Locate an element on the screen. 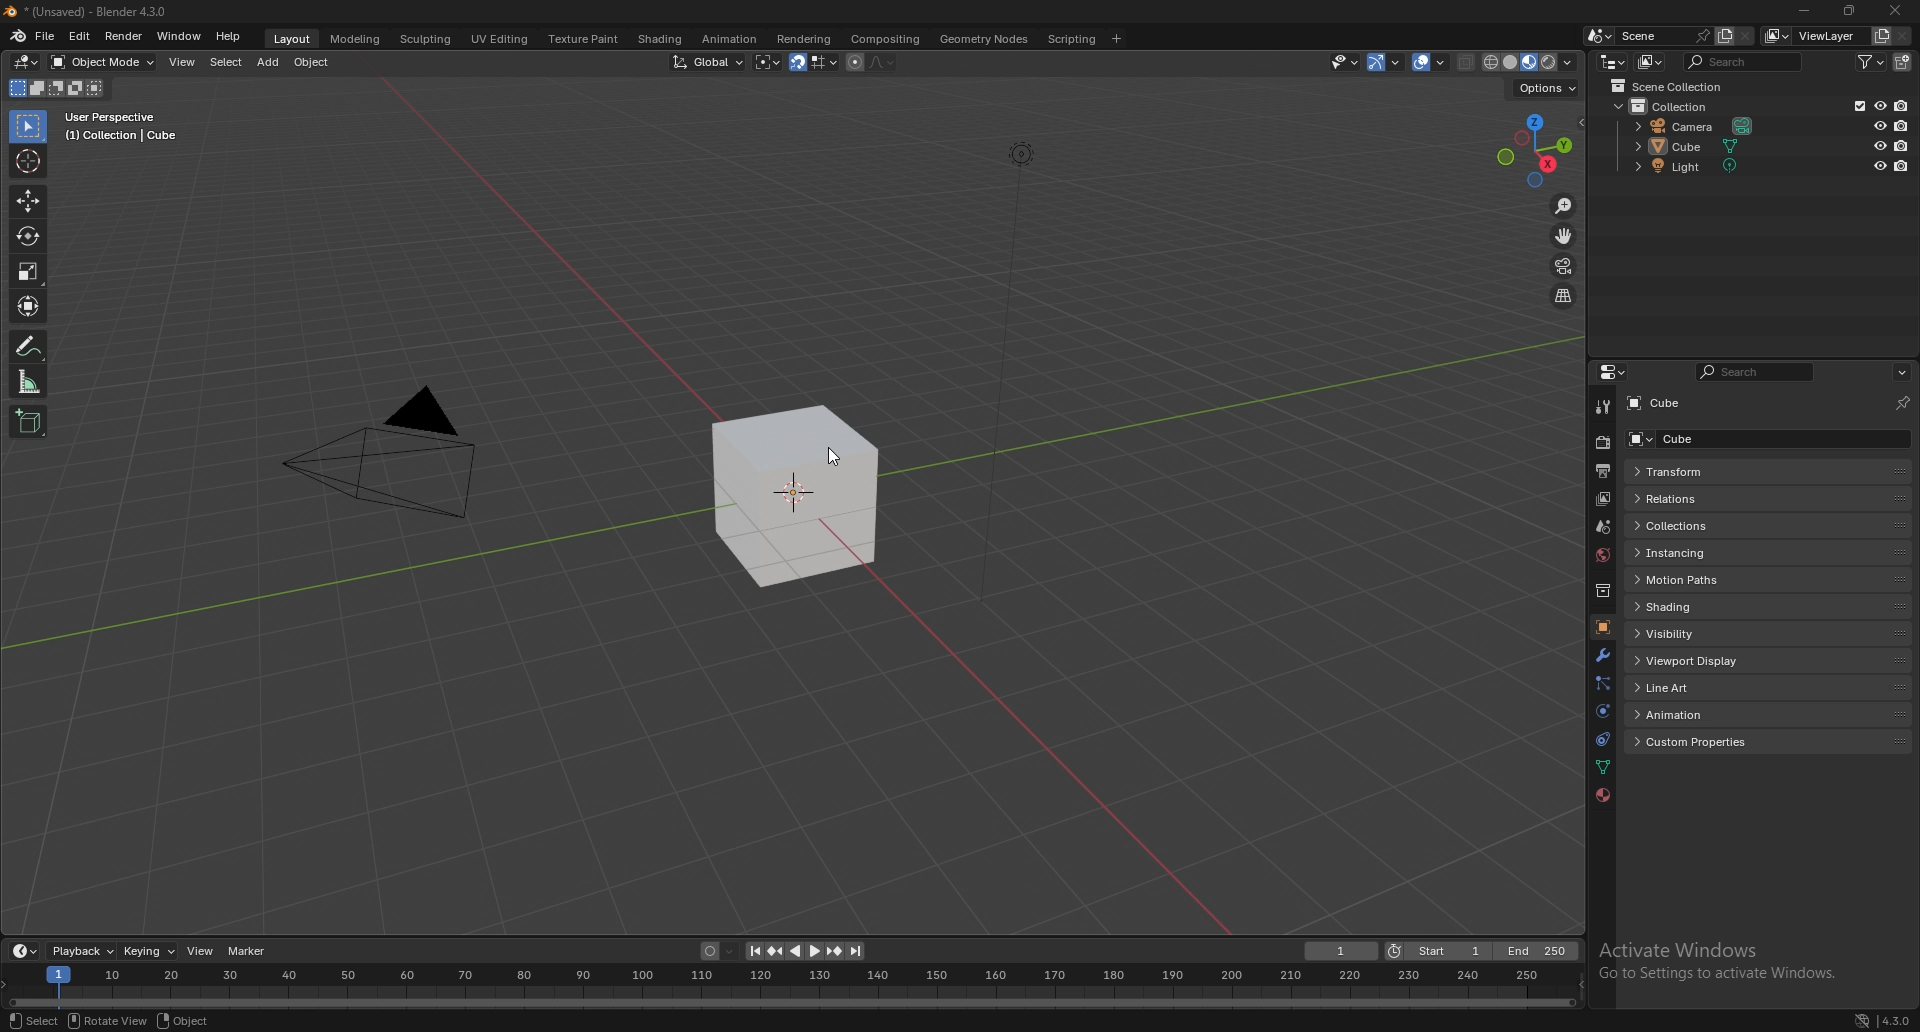  object is located at coordinates (315, 62).